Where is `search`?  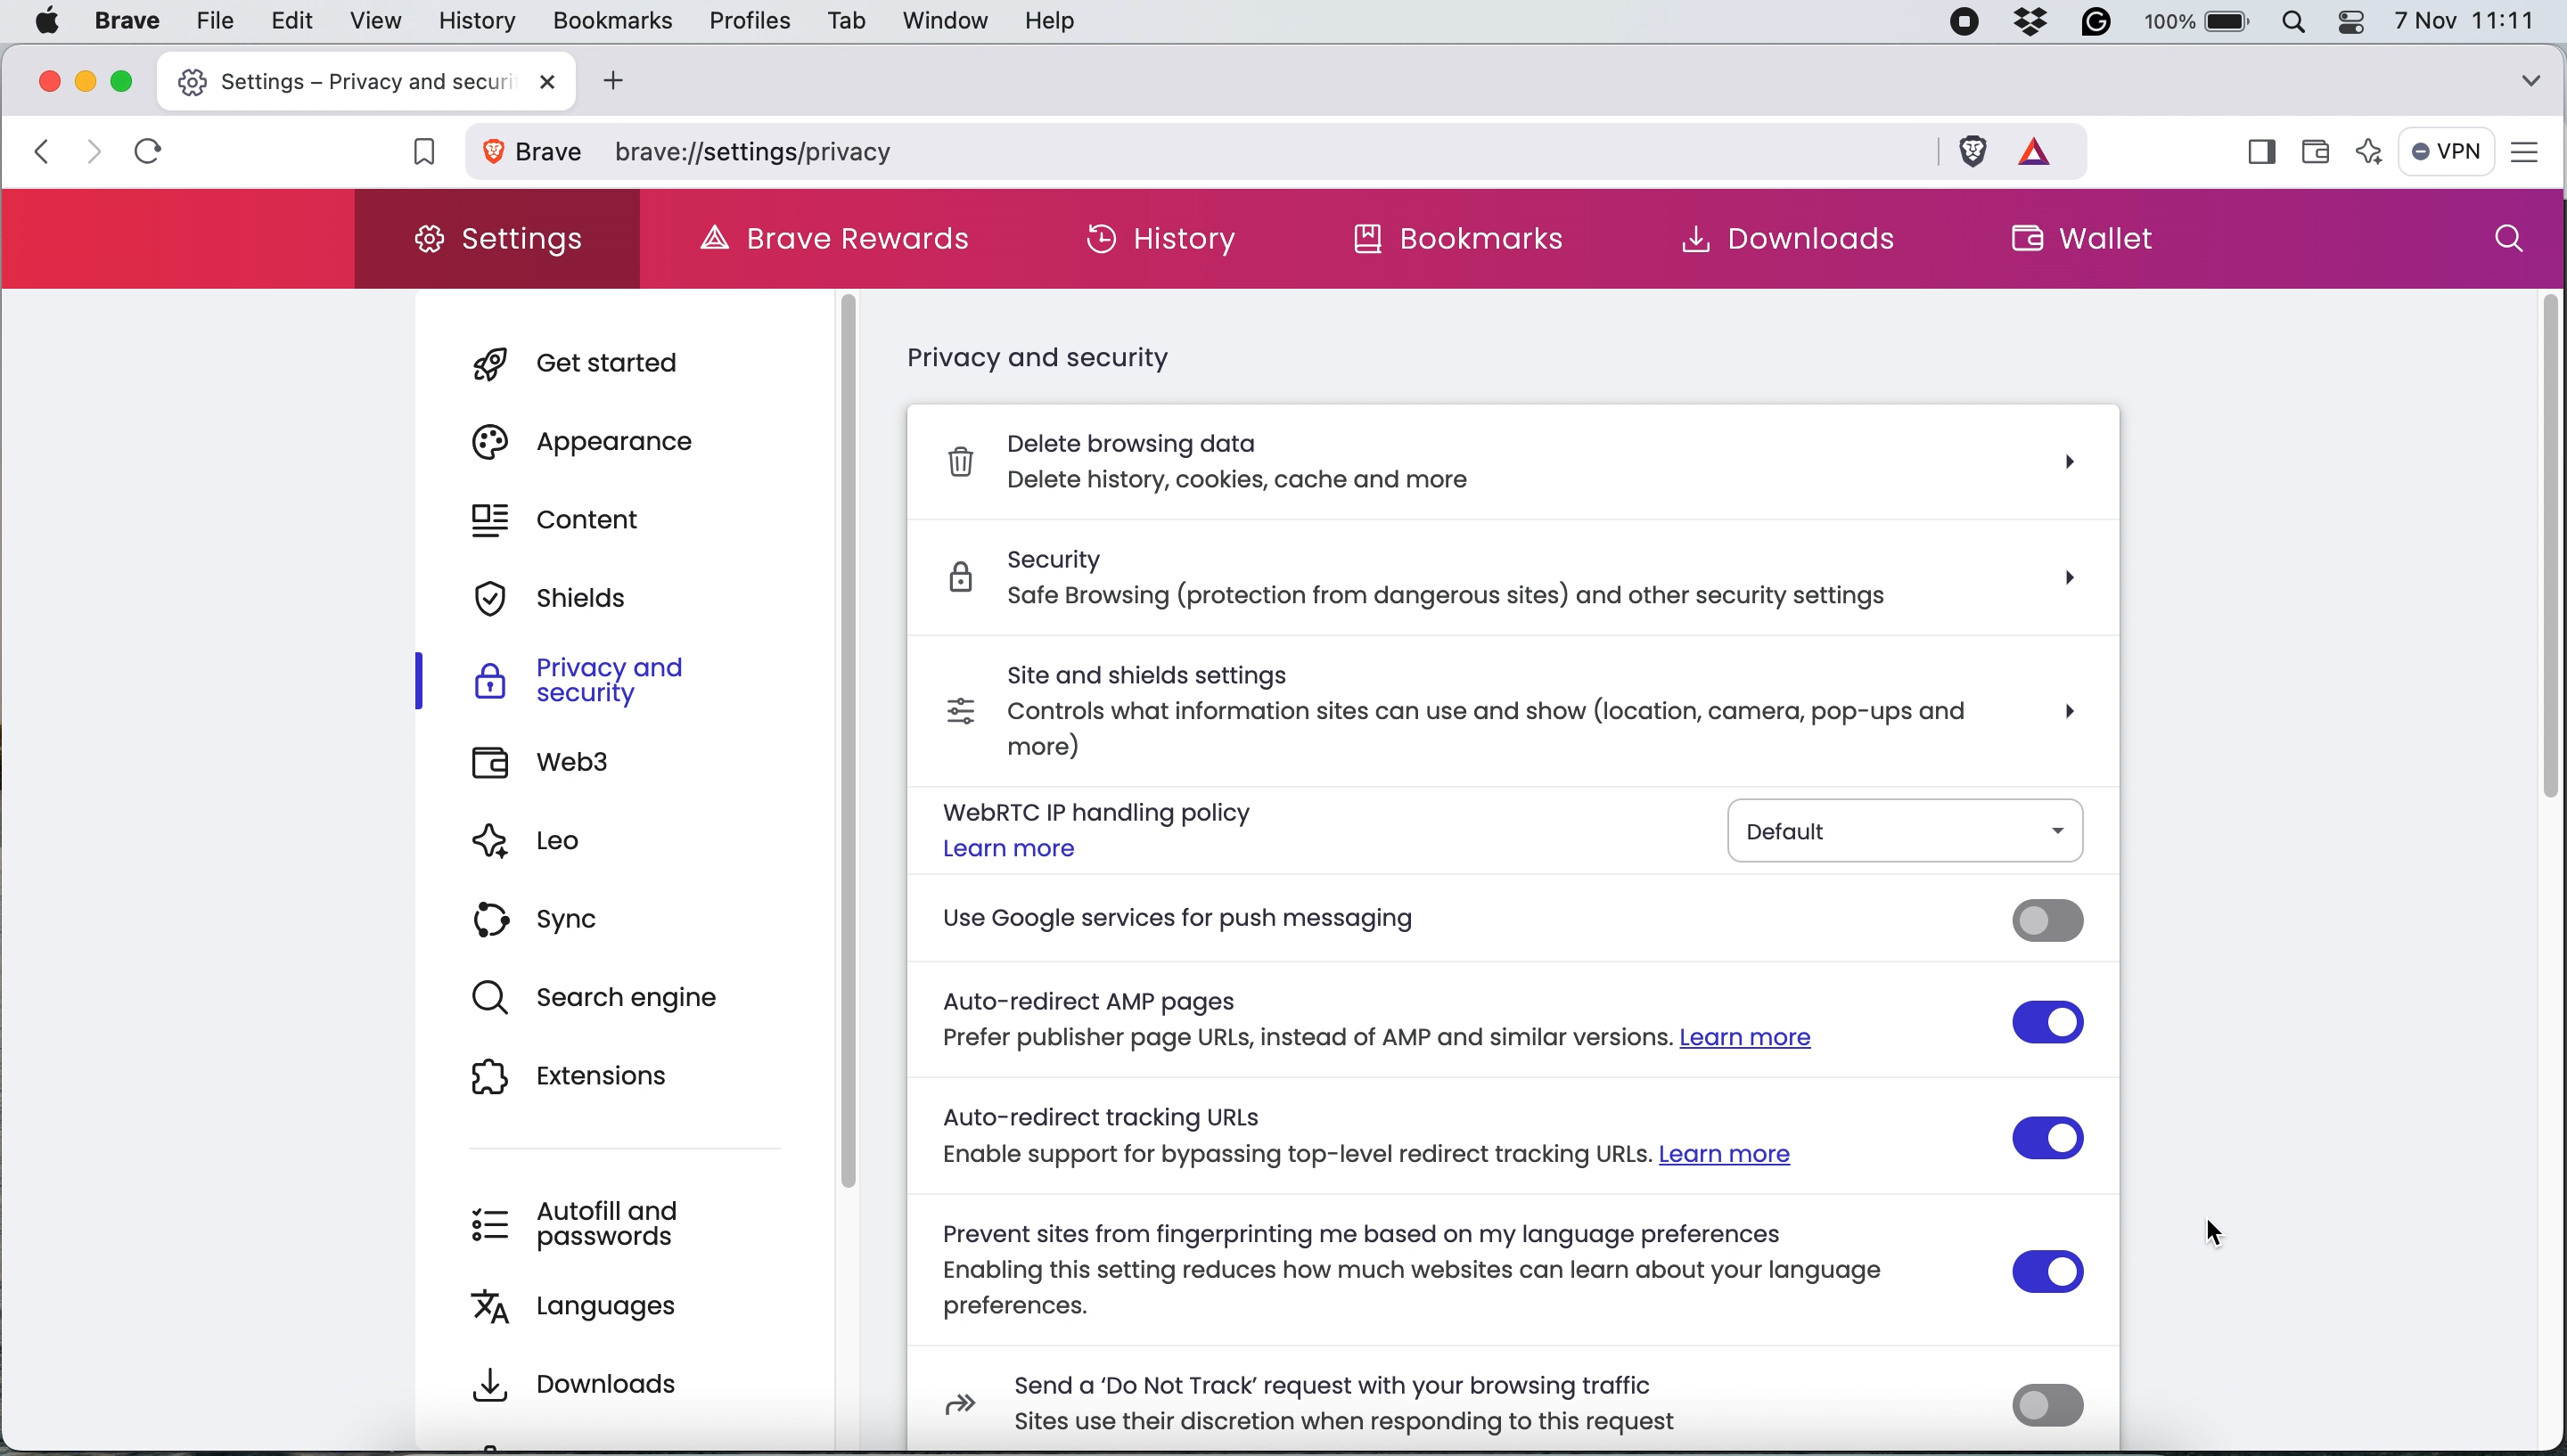
search is located at coordinates (2509, 240).